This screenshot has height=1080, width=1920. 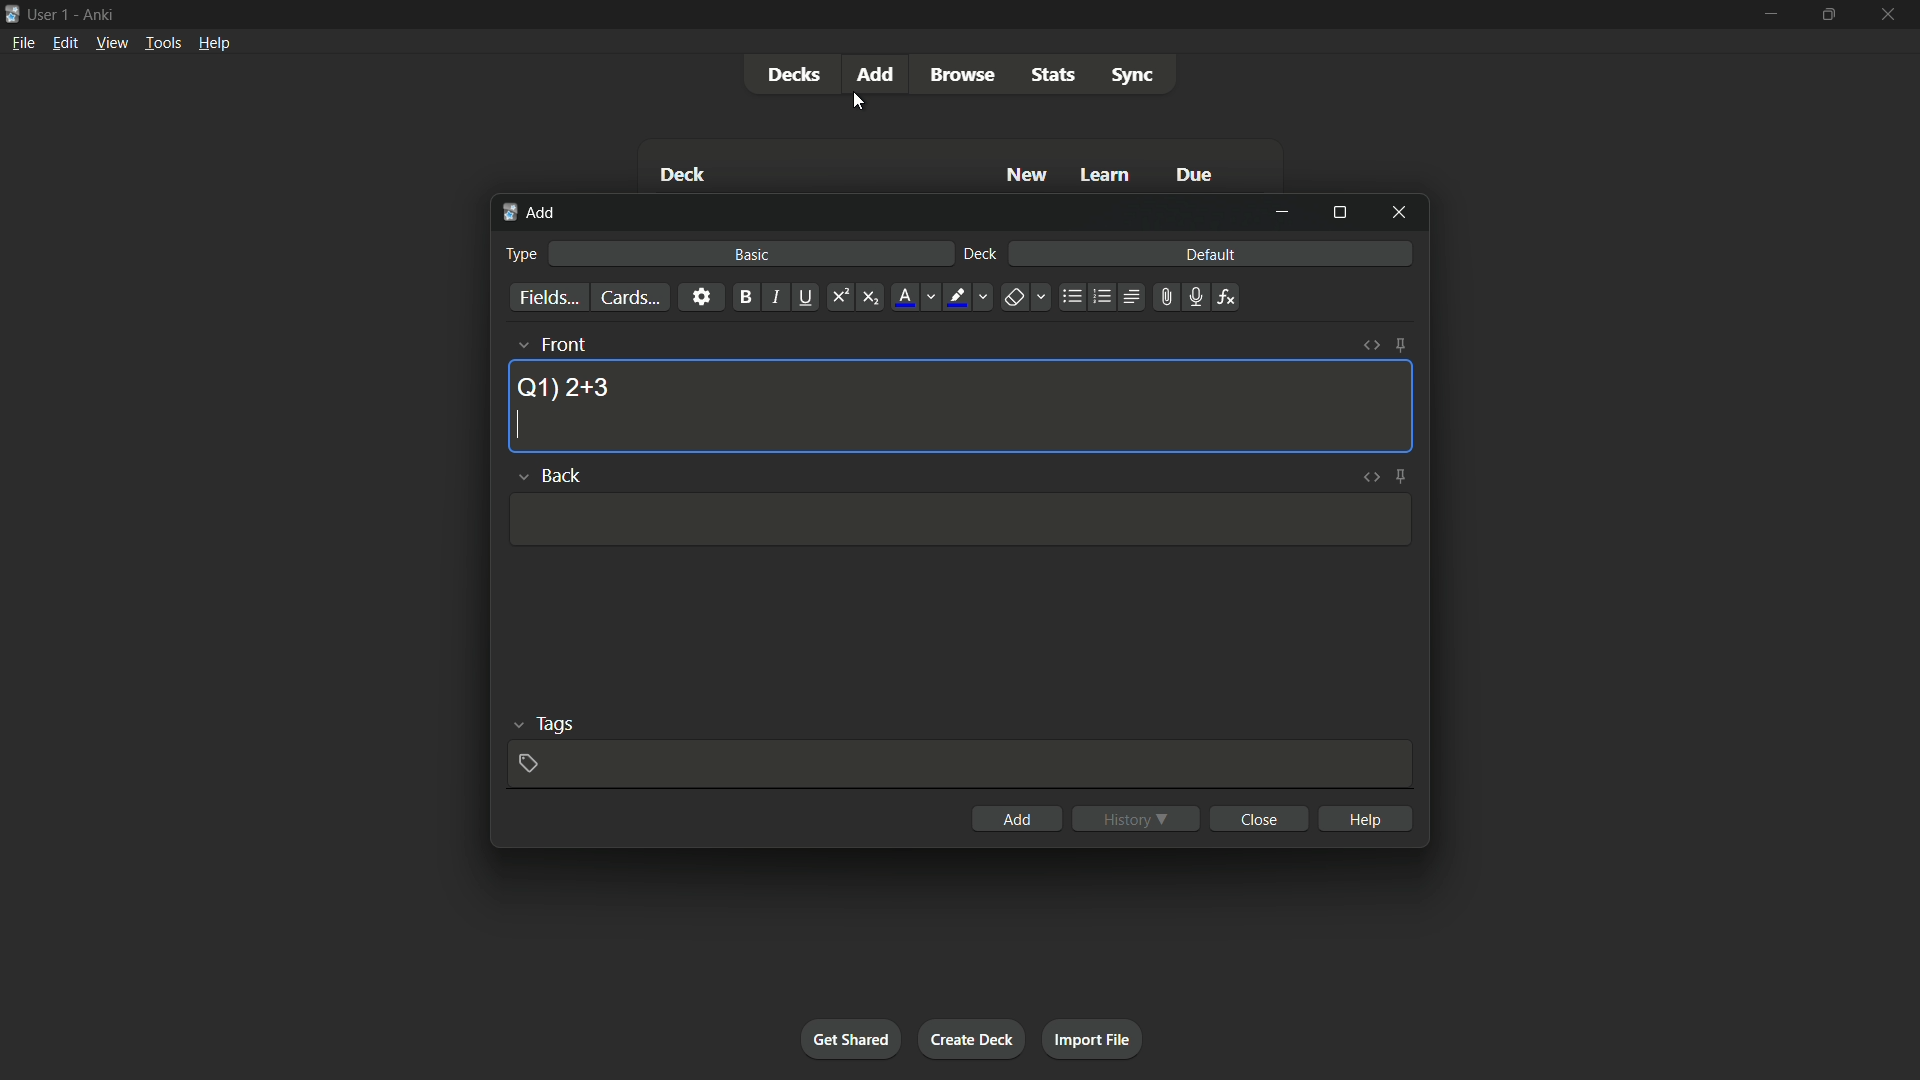 I want to click on new, so click(x=1028, y=174).